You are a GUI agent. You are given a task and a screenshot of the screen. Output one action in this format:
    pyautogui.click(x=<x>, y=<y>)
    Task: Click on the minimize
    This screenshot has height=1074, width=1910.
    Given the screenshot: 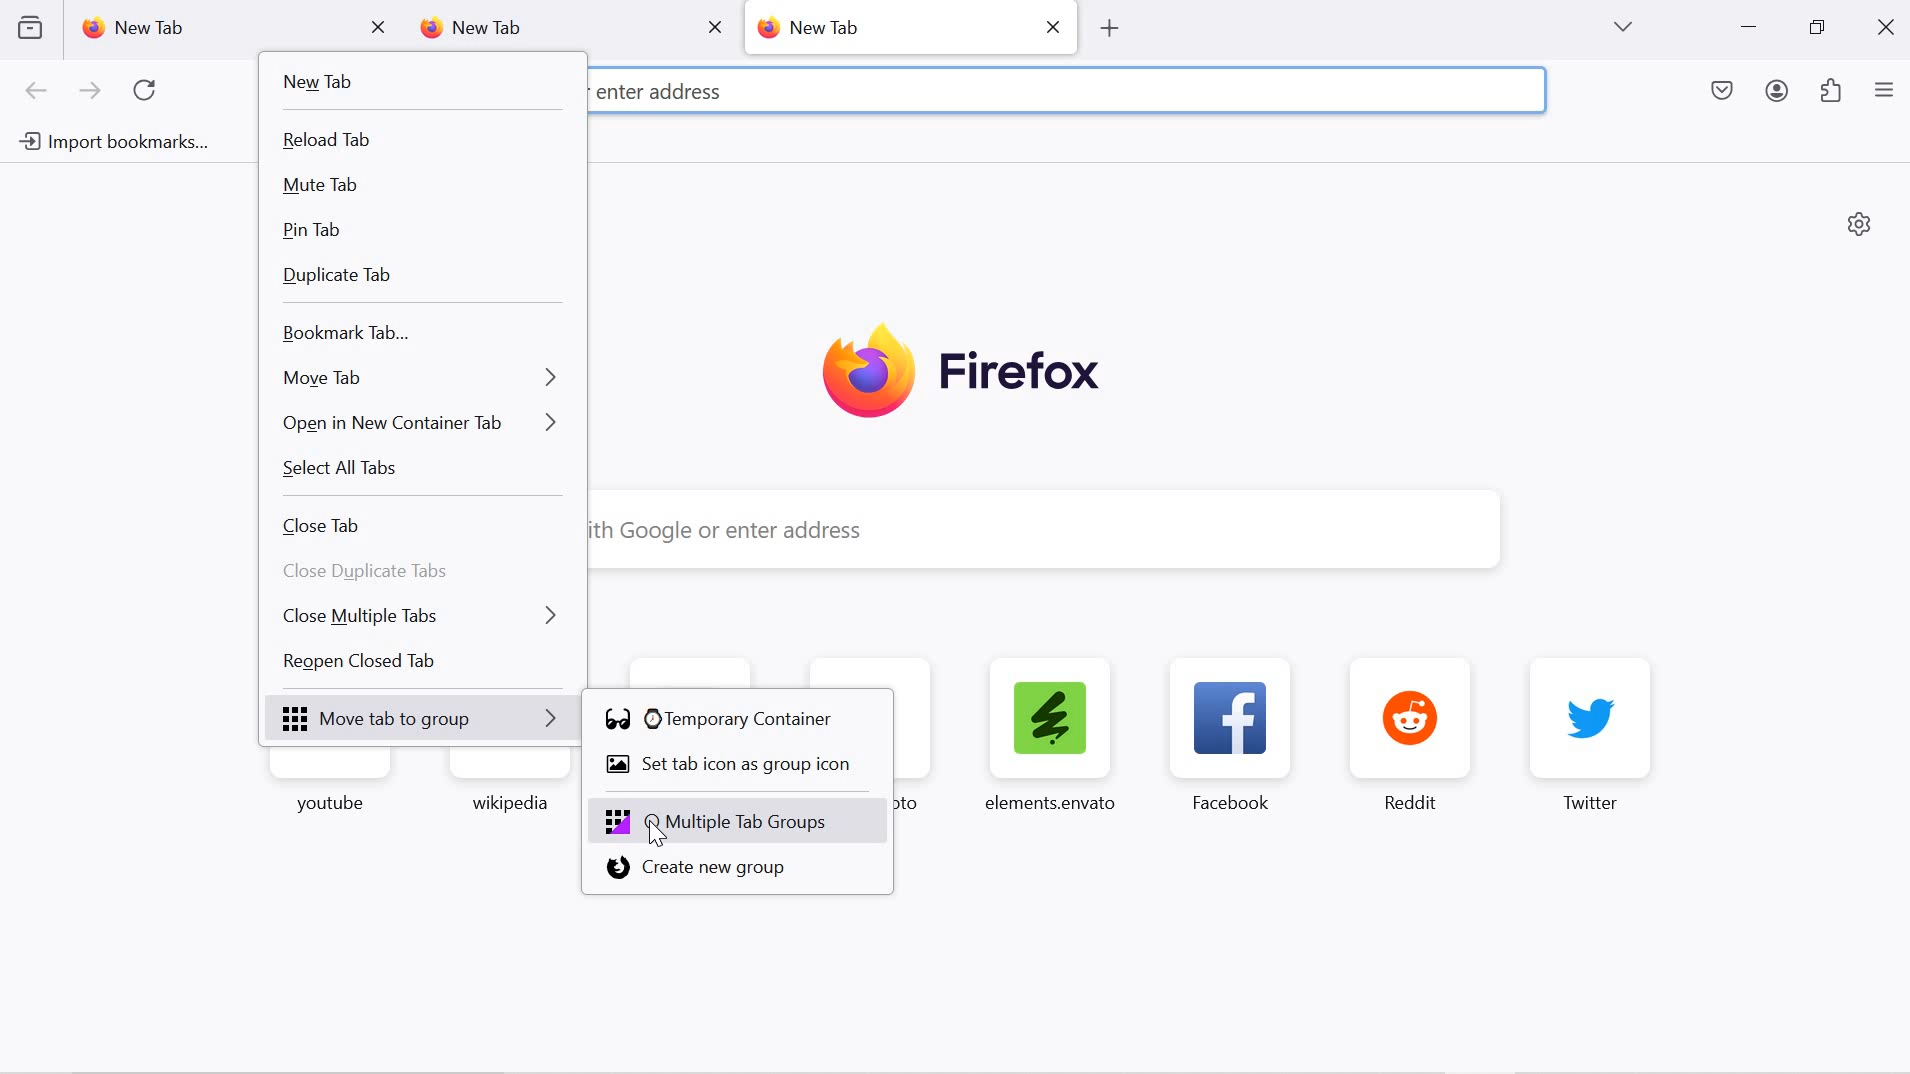 What is the action you would take?
    pyautogui.click(x=1749, y=29)
    